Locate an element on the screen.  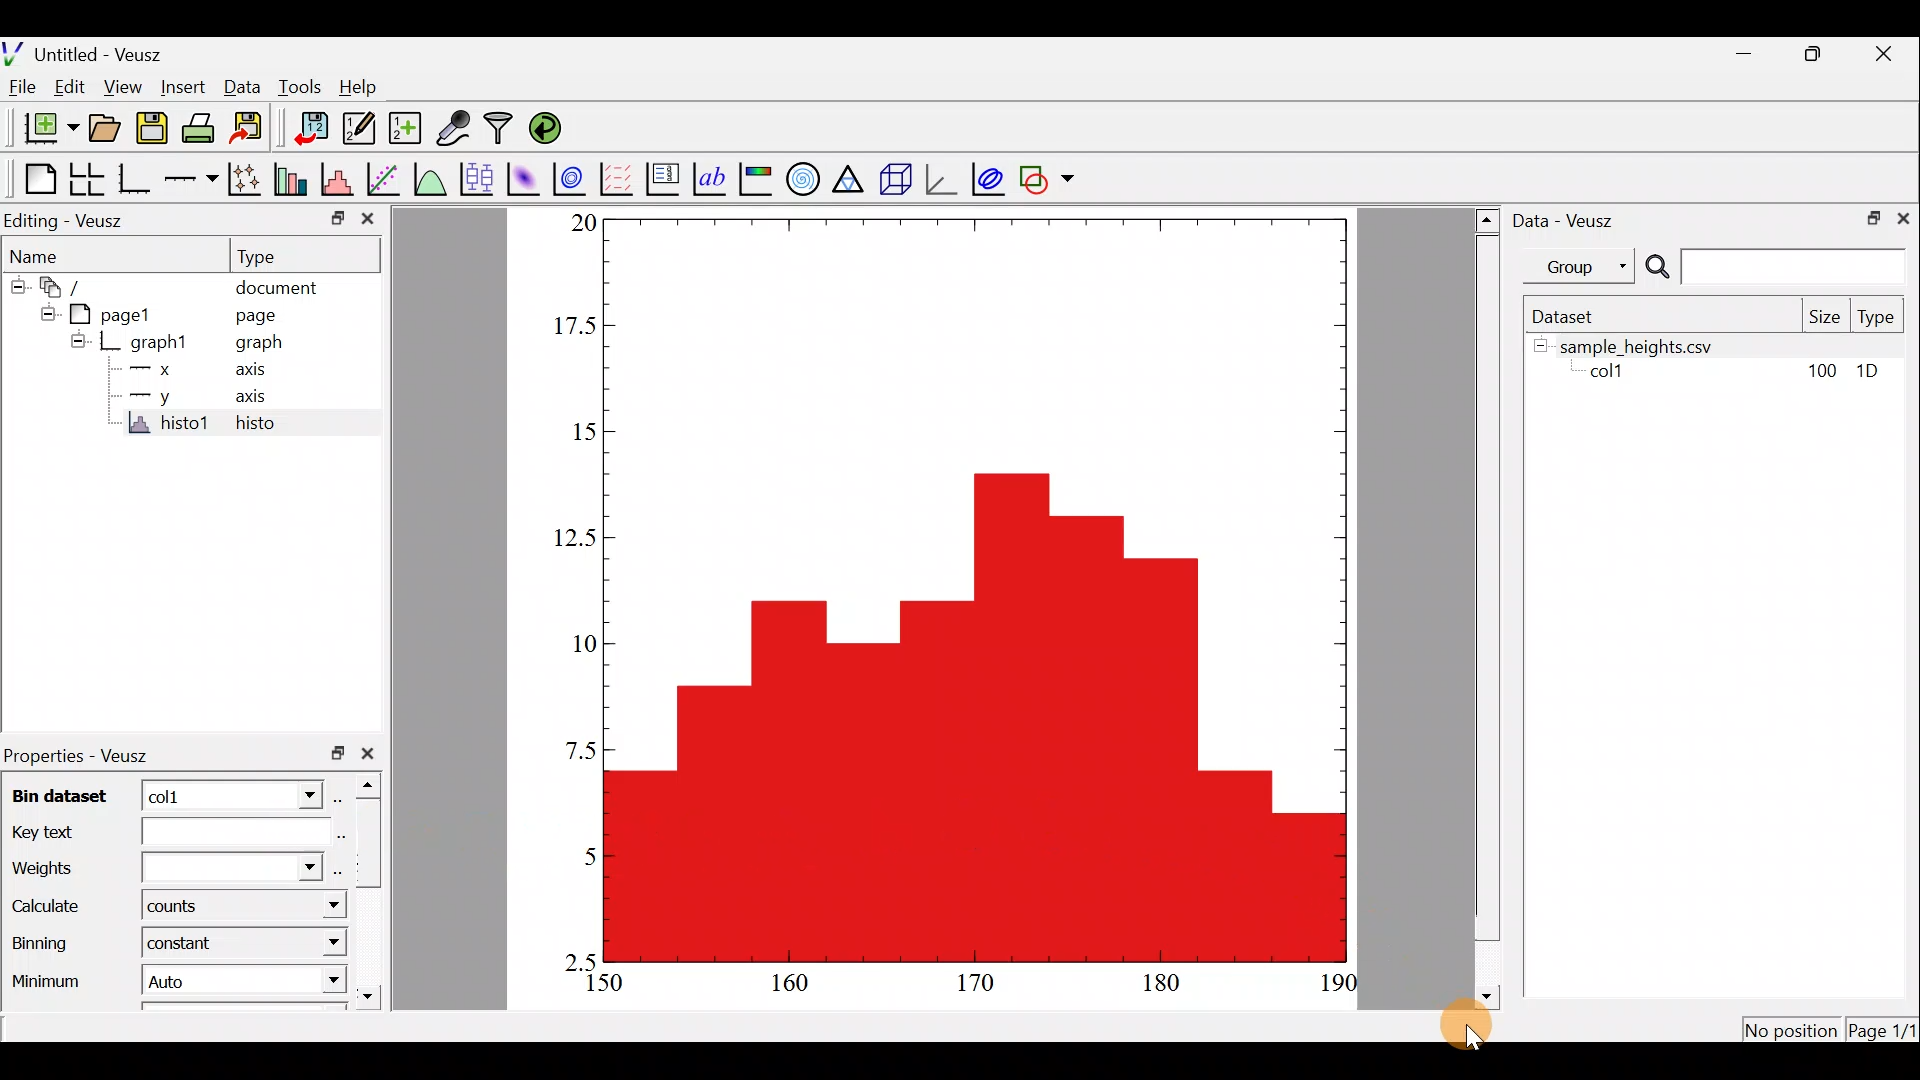
add a shape to the plot is located at coordinates (1048, 177).